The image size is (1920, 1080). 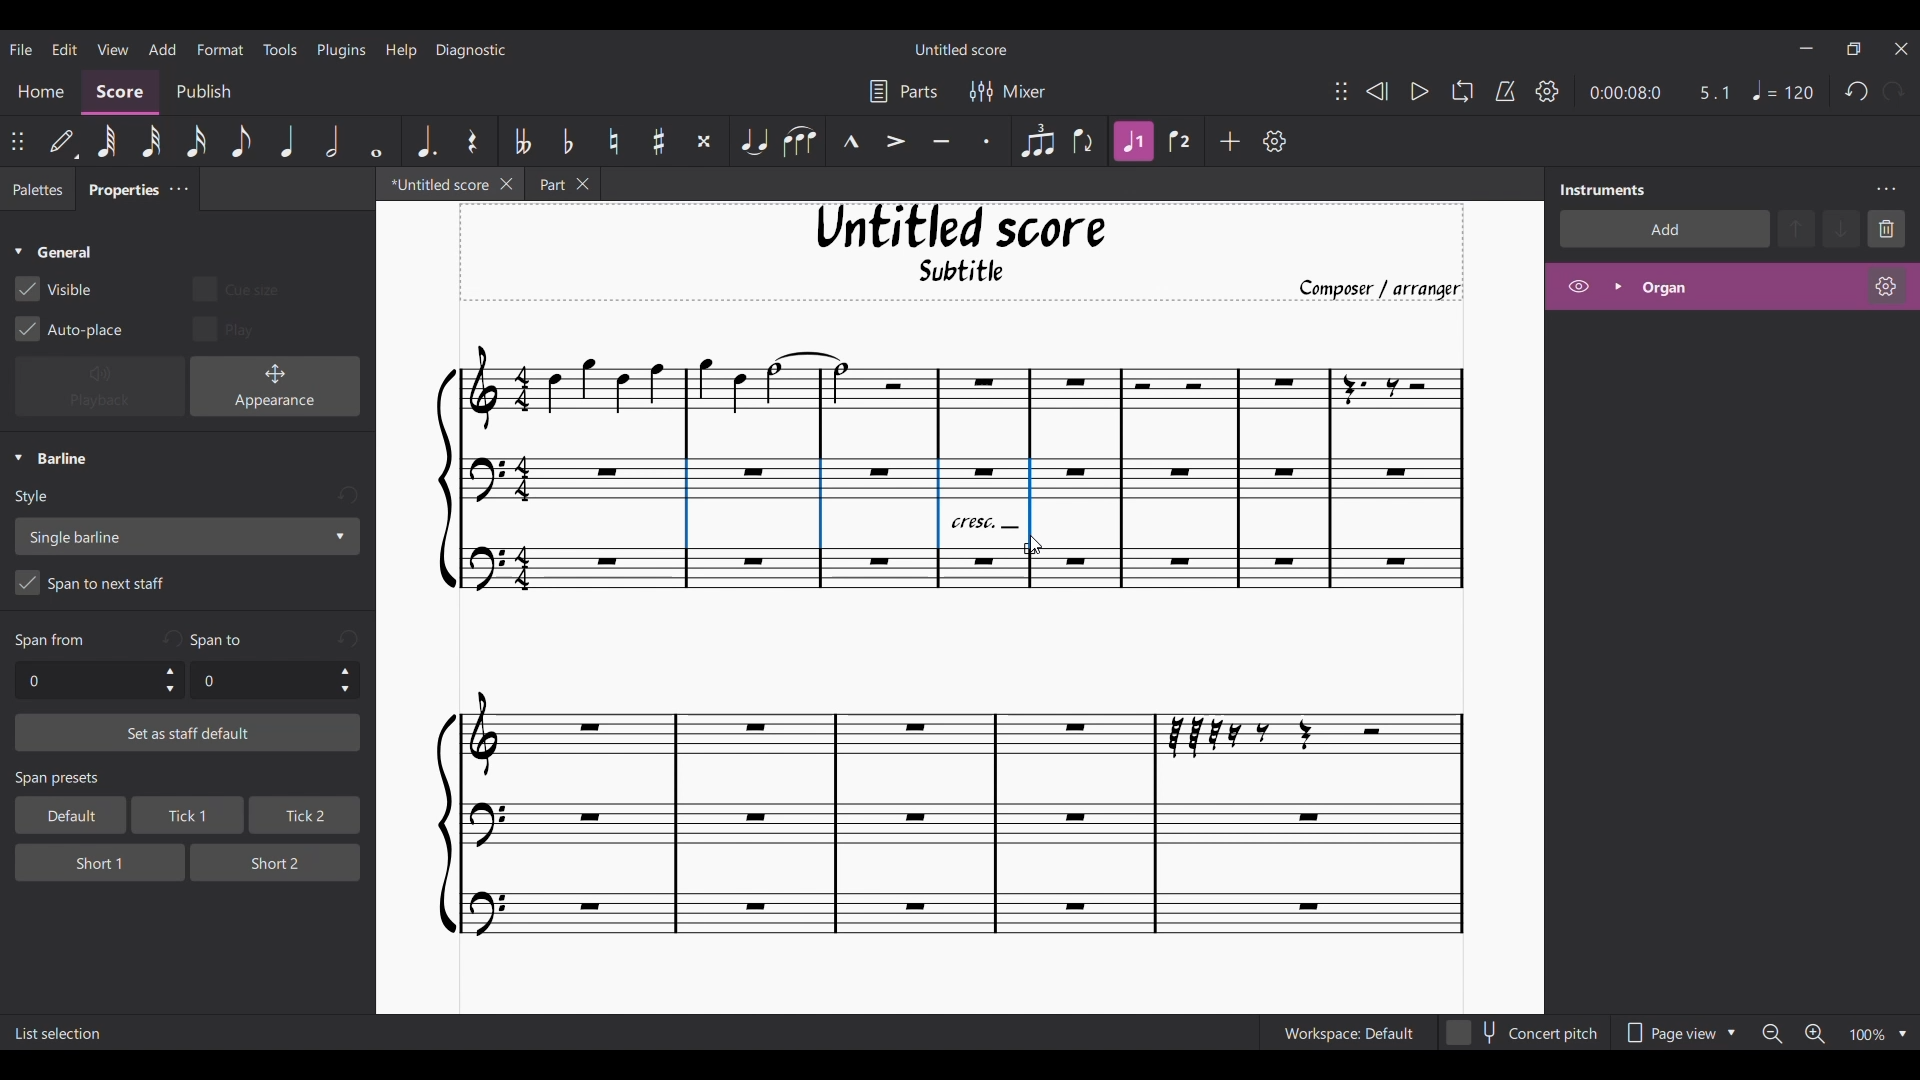 I want to click on Change position of toolbar attached, so click(x=1340, y=91).